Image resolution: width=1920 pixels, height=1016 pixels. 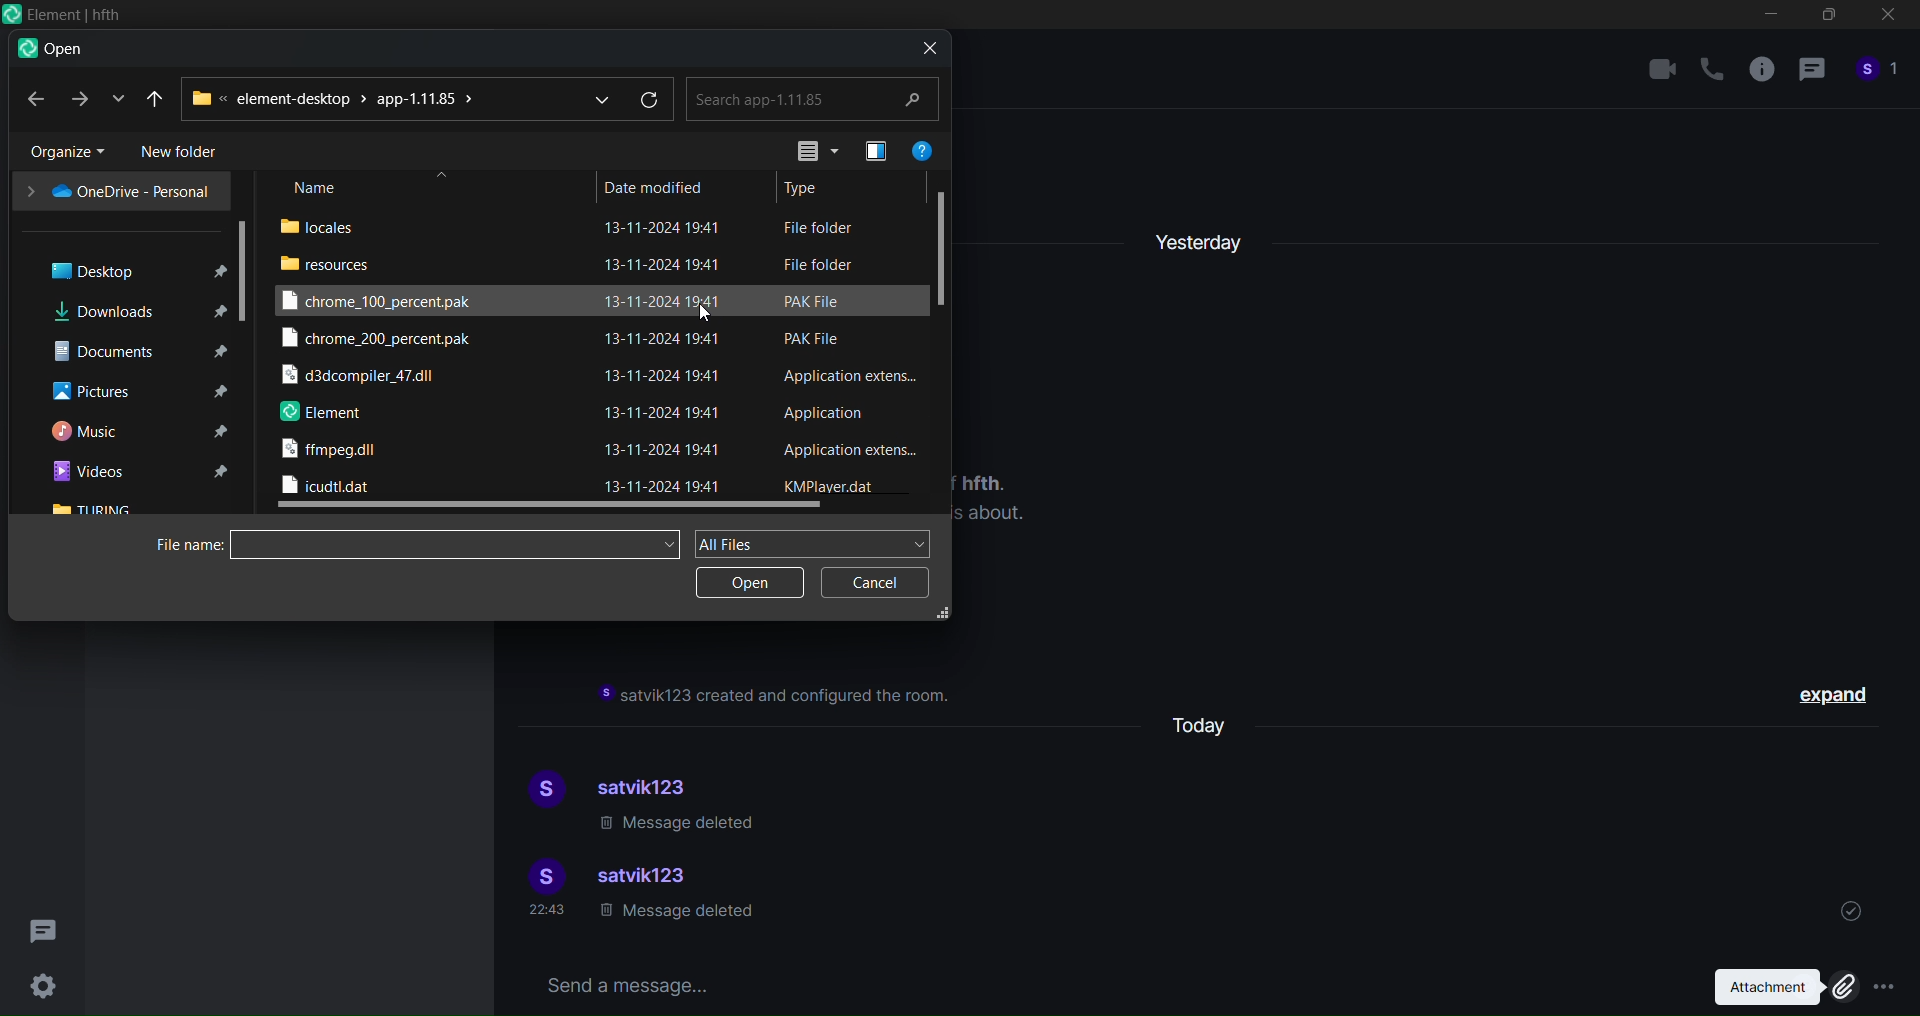 I want to click on back, so click(x=33, y=99).